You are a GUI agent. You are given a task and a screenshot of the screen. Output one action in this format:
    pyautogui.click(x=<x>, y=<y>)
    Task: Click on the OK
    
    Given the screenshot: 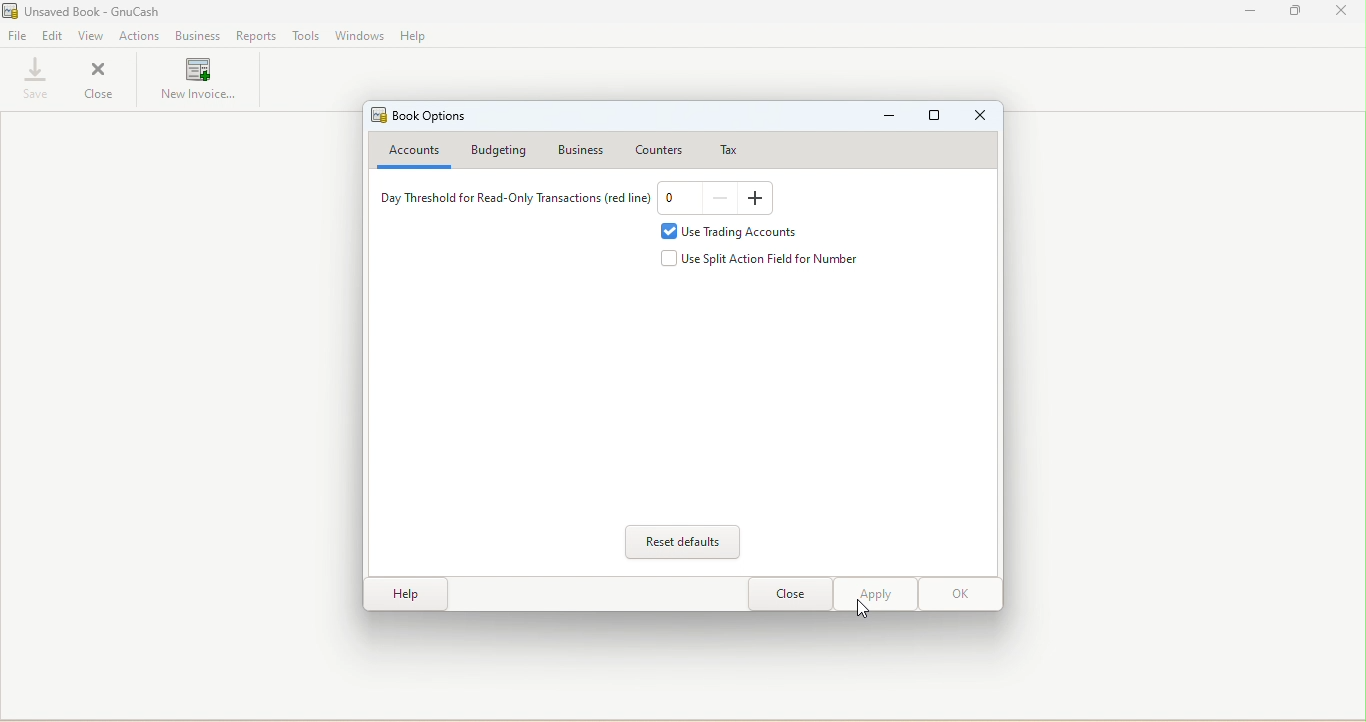 What is the action you would take?
    pyautogui.click(x=959, y=594)
    